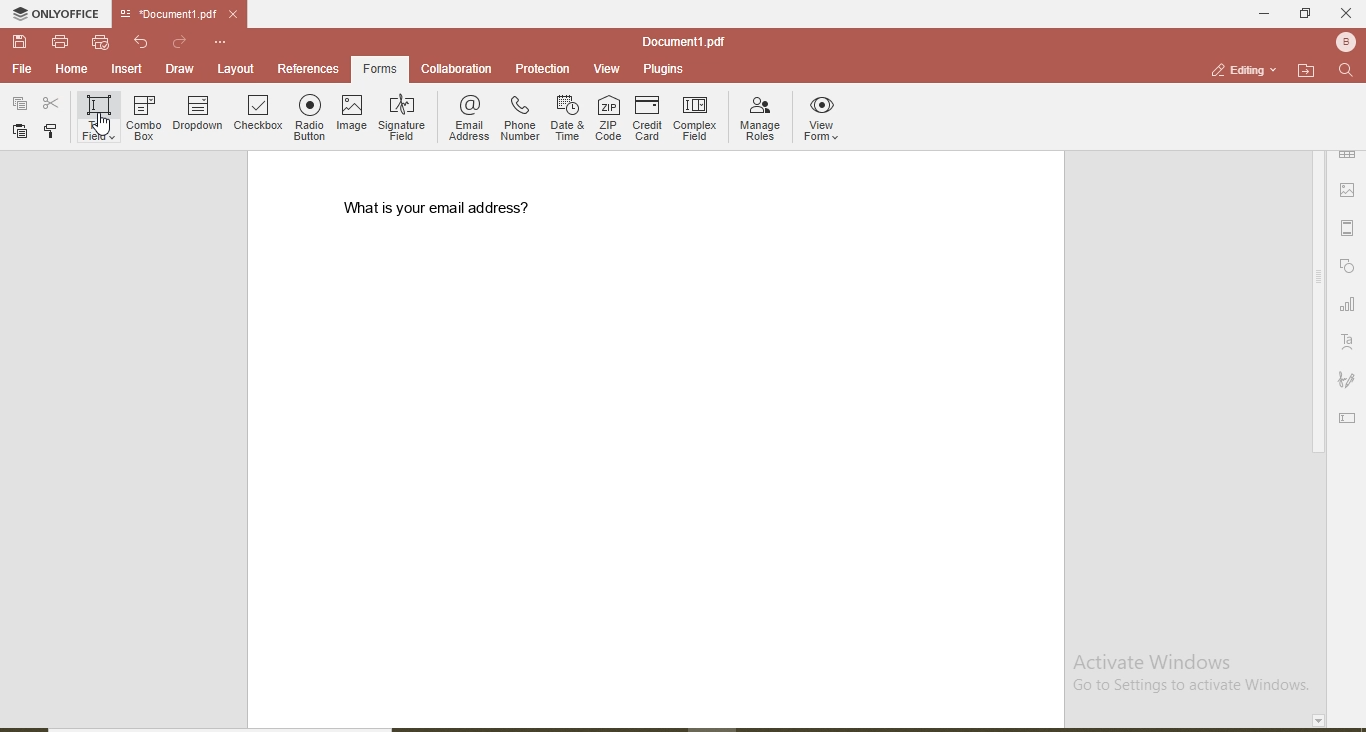 The height and width of the screenshot is (732, 1366). What do you see at coordinates (50, 130) in the screenshot?
I see `copy` at bounding box center [50, 130].